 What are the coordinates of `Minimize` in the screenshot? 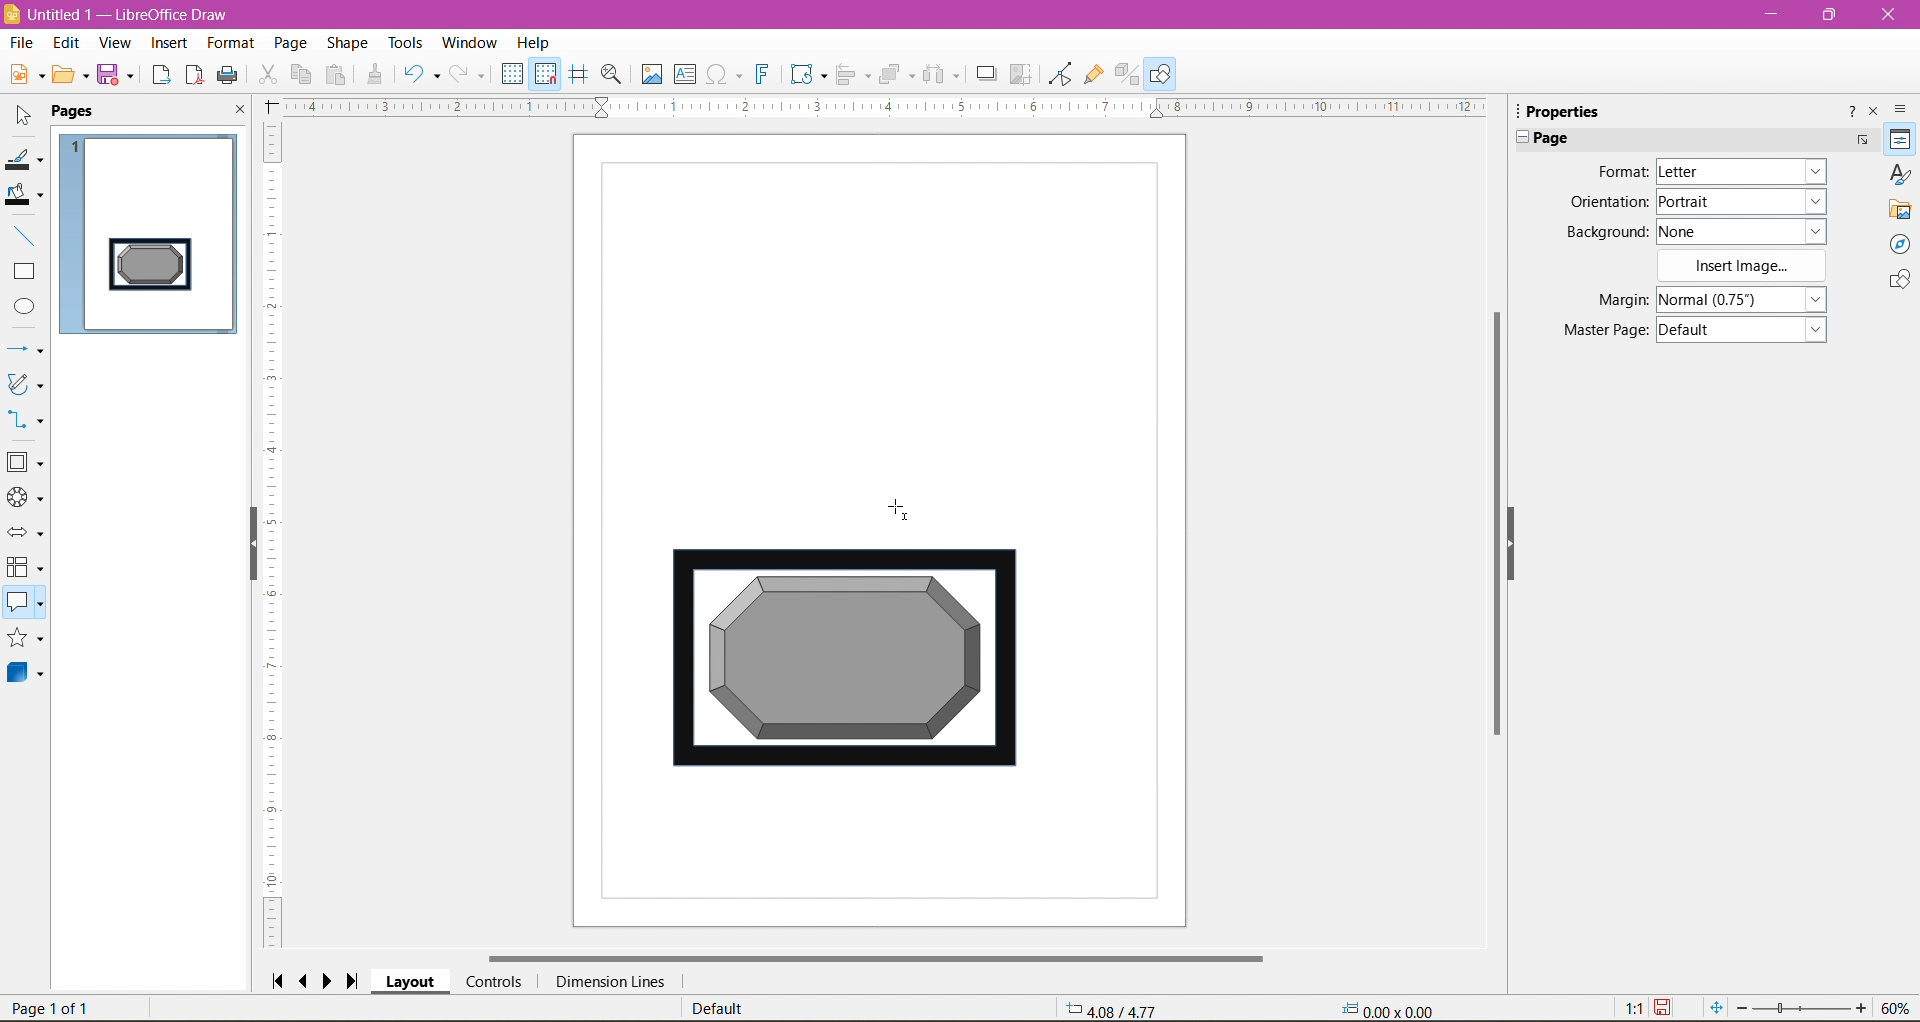 It's located at (1773, 13).